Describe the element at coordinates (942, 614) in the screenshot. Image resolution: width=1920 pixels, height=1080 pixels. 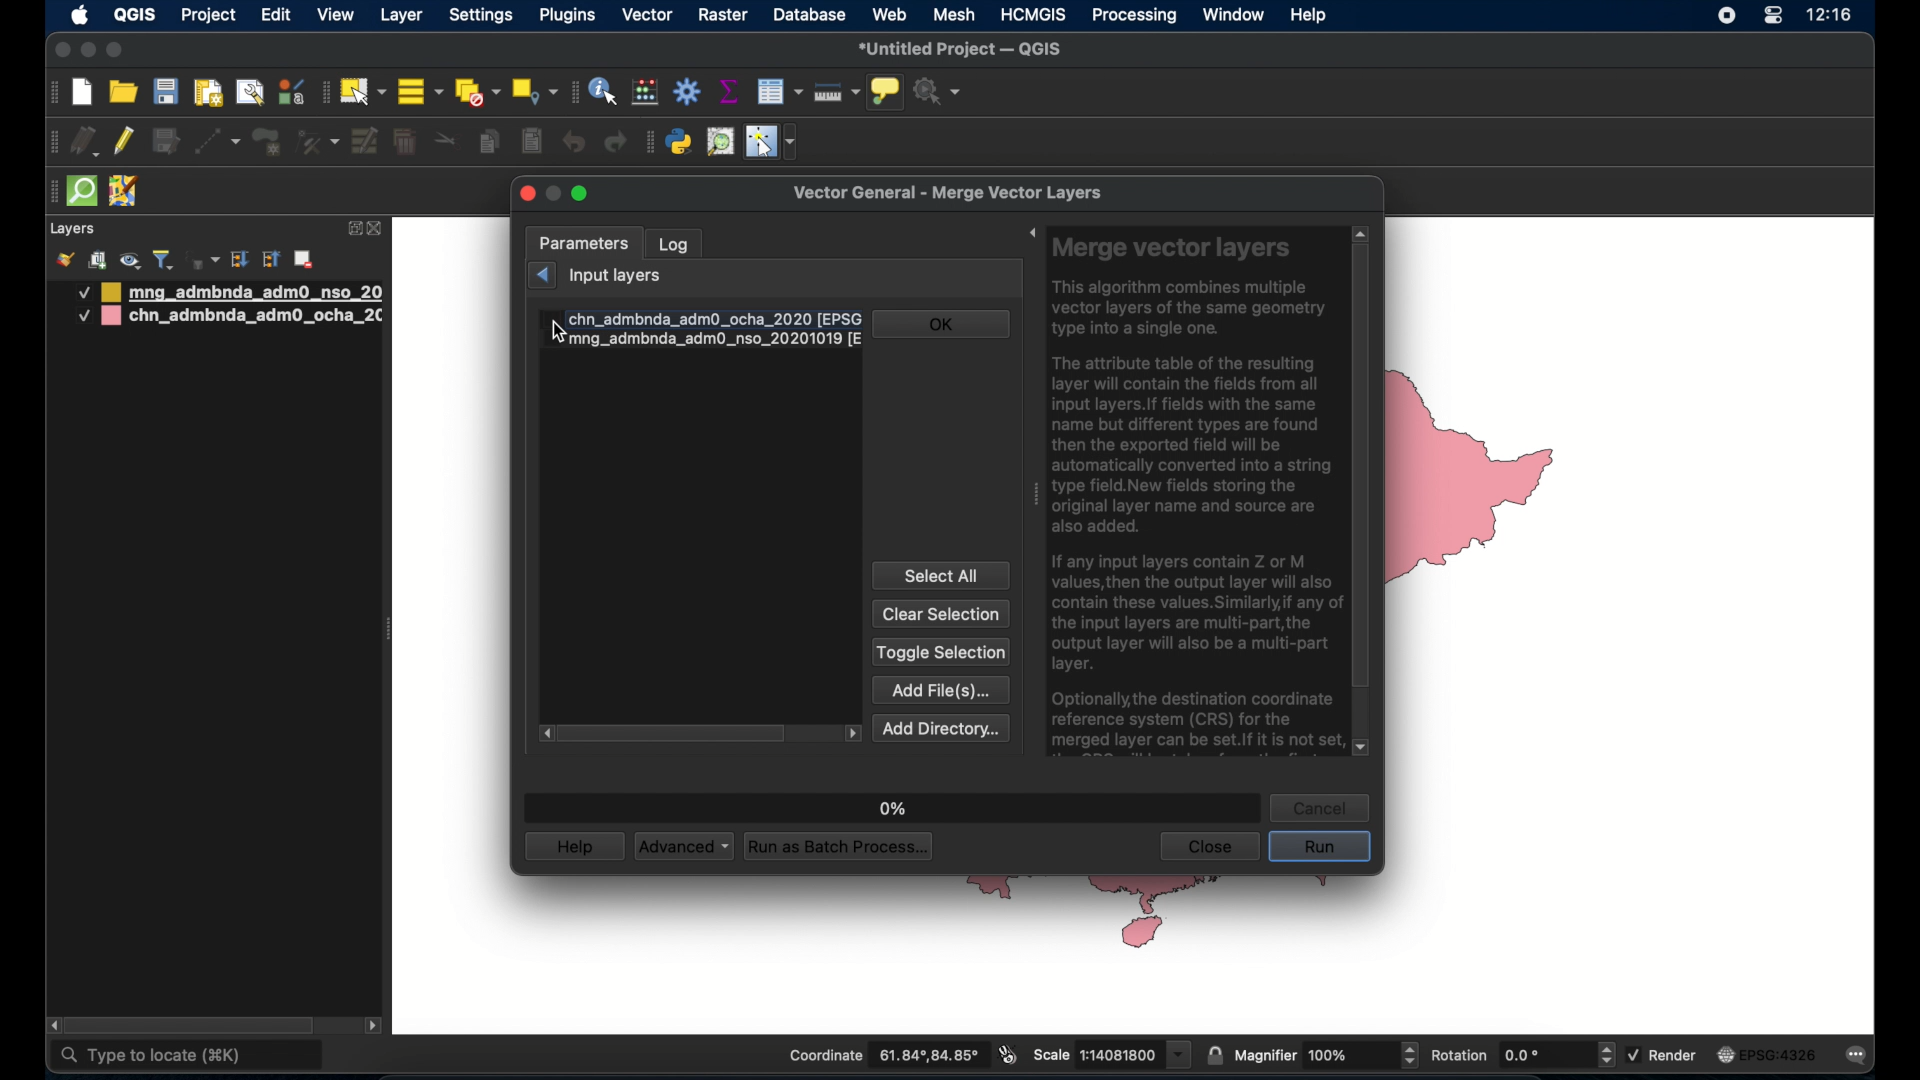
I see `clear selection` at that location.